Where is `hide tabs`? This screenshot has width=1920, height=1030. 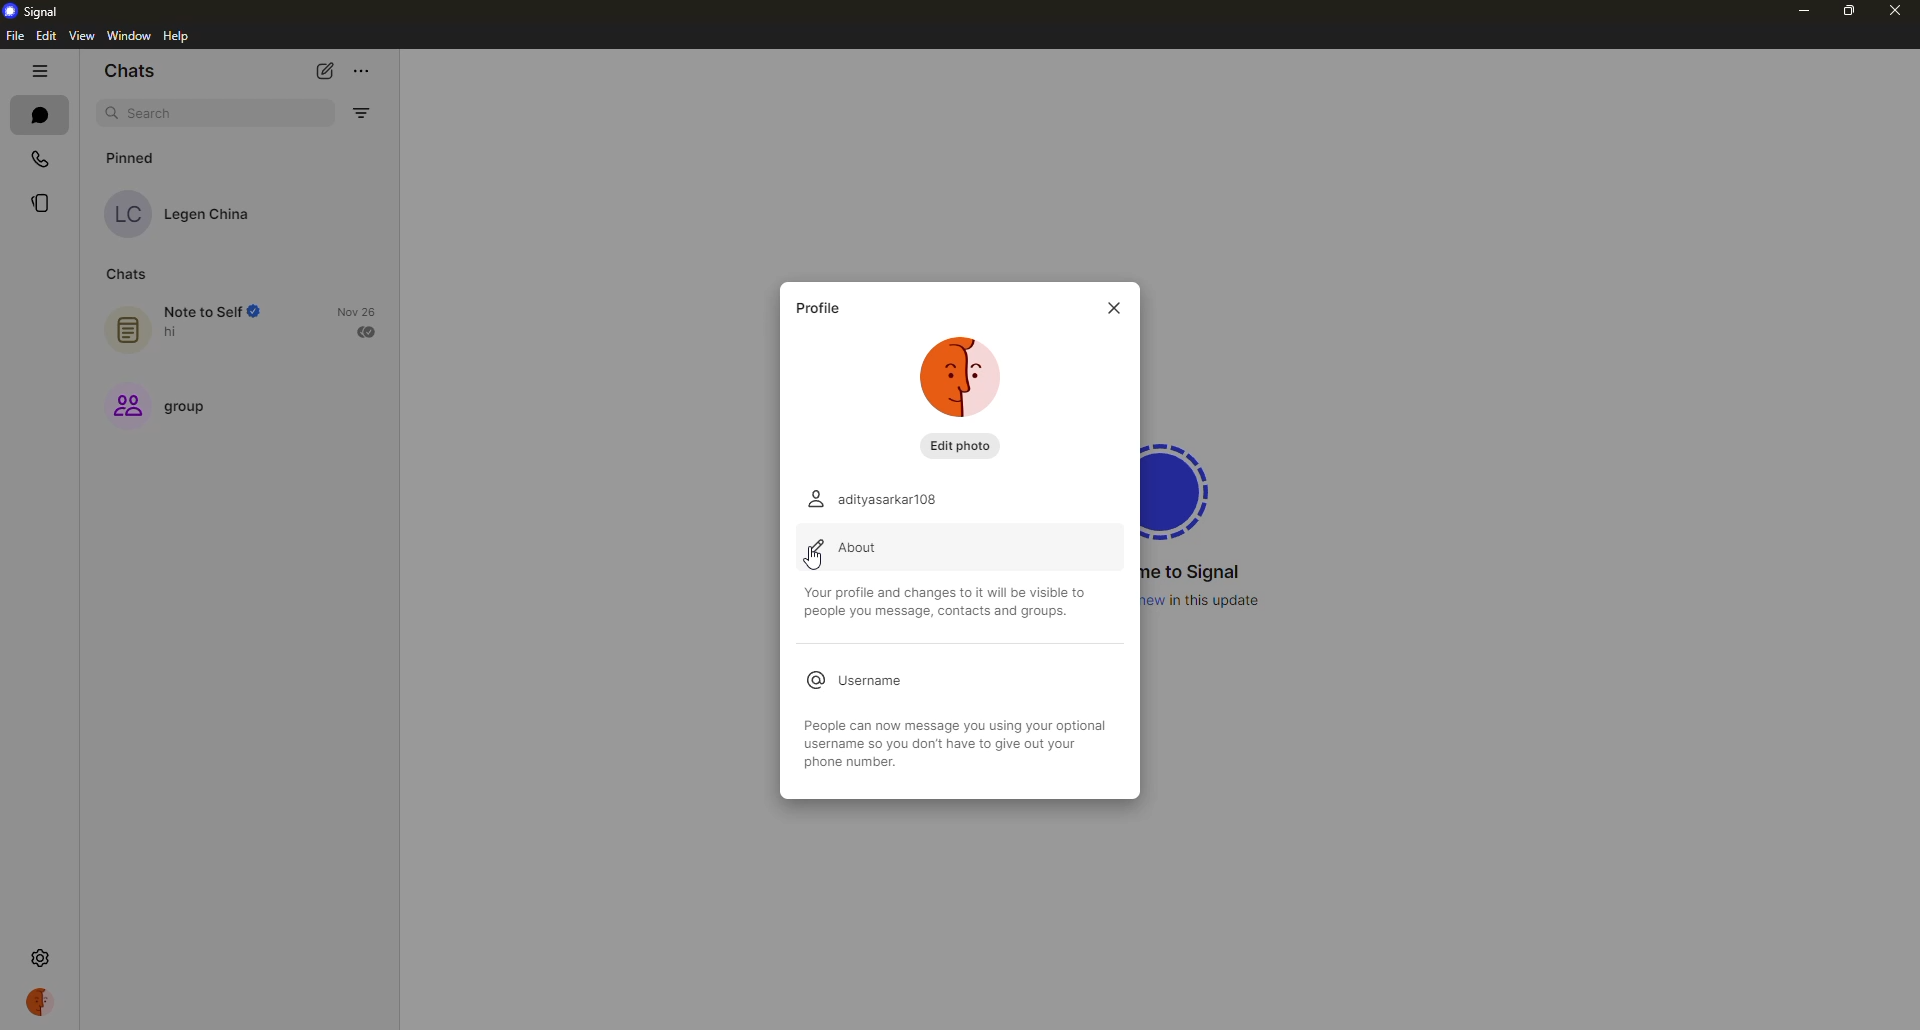
hide tabs is located at coordinates (39, 70).